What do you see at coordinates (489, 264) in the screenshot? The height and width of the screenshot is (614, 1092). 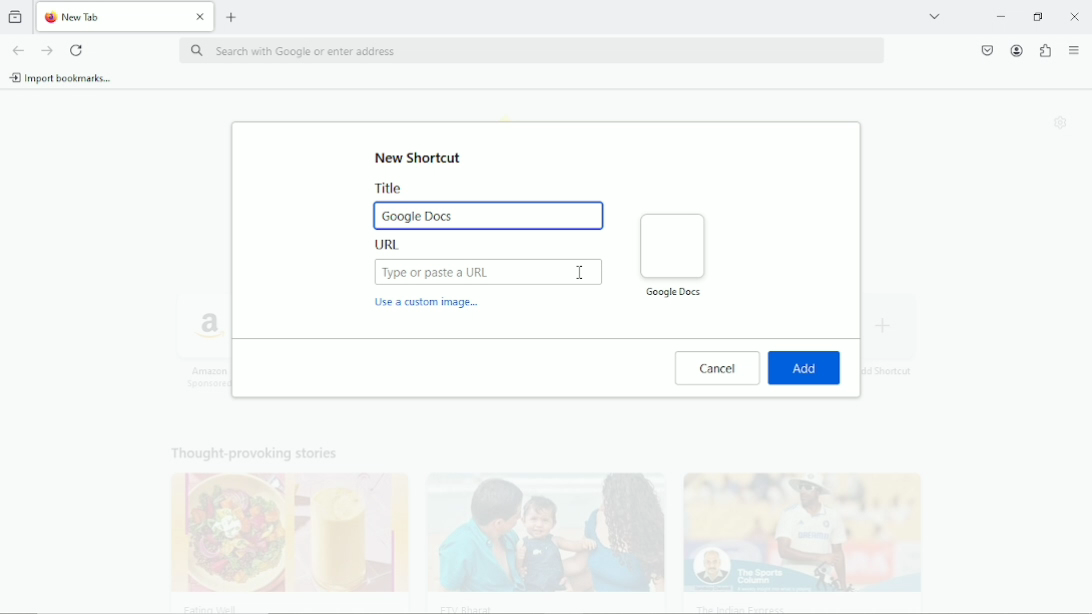 I see `URL` at bounding box center [489, 264].